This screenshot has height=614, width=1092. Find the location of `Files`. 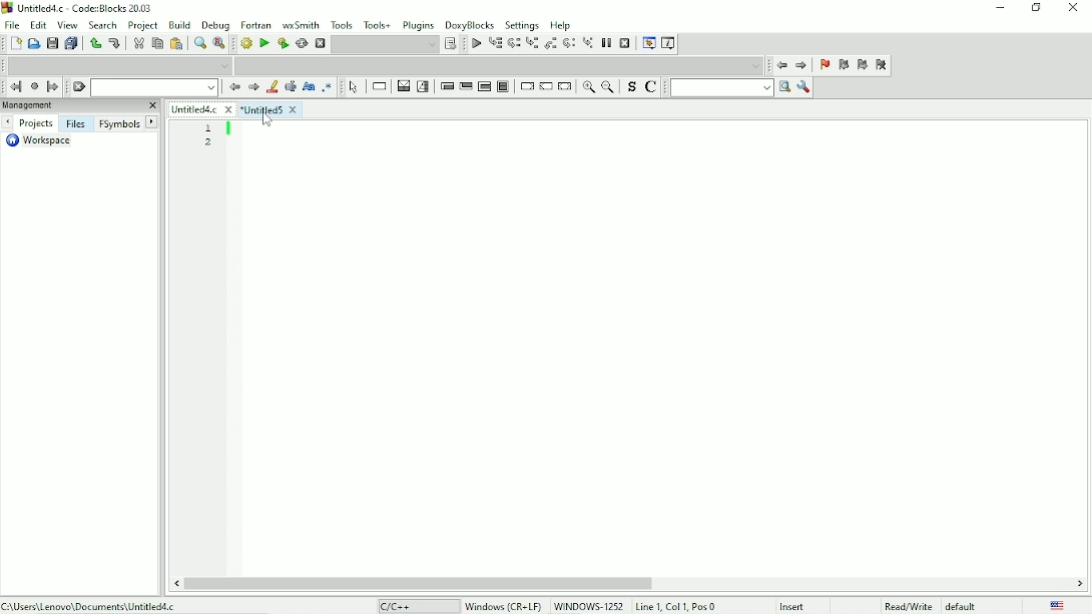

Files is located at coordinates (78, 124).